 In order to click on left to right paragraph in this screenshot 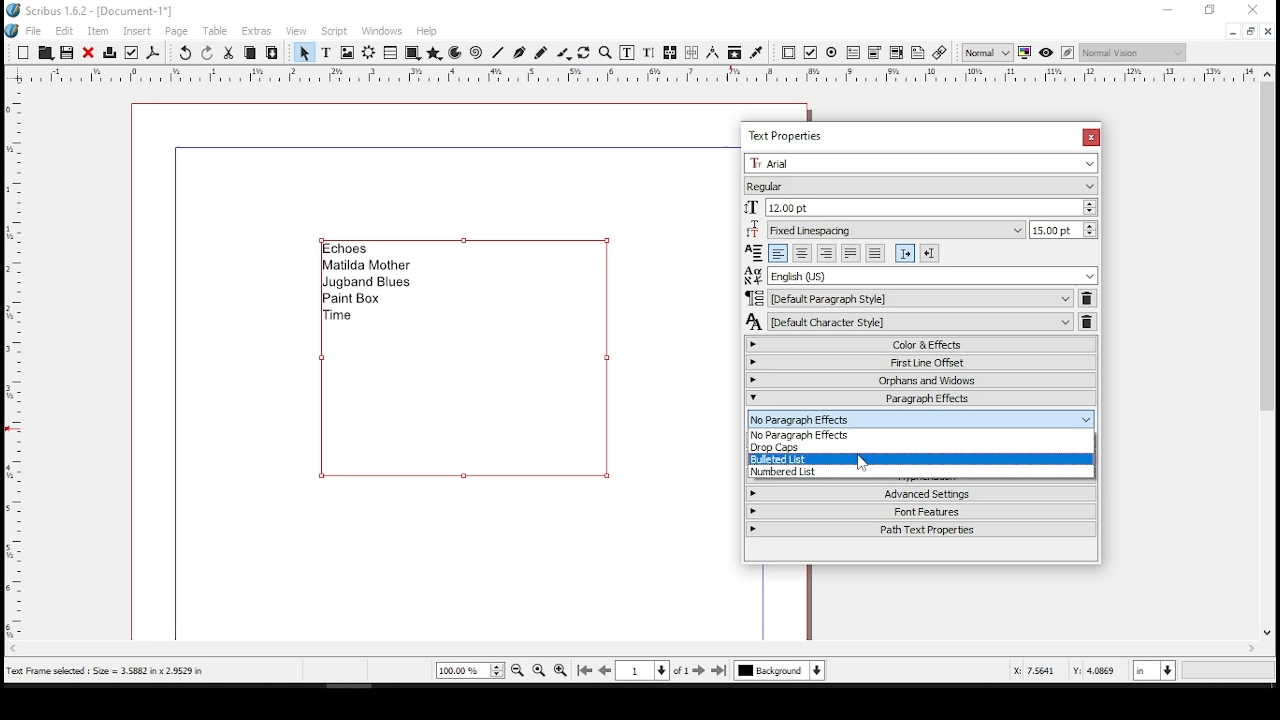, I will do `click(906, 253)`.